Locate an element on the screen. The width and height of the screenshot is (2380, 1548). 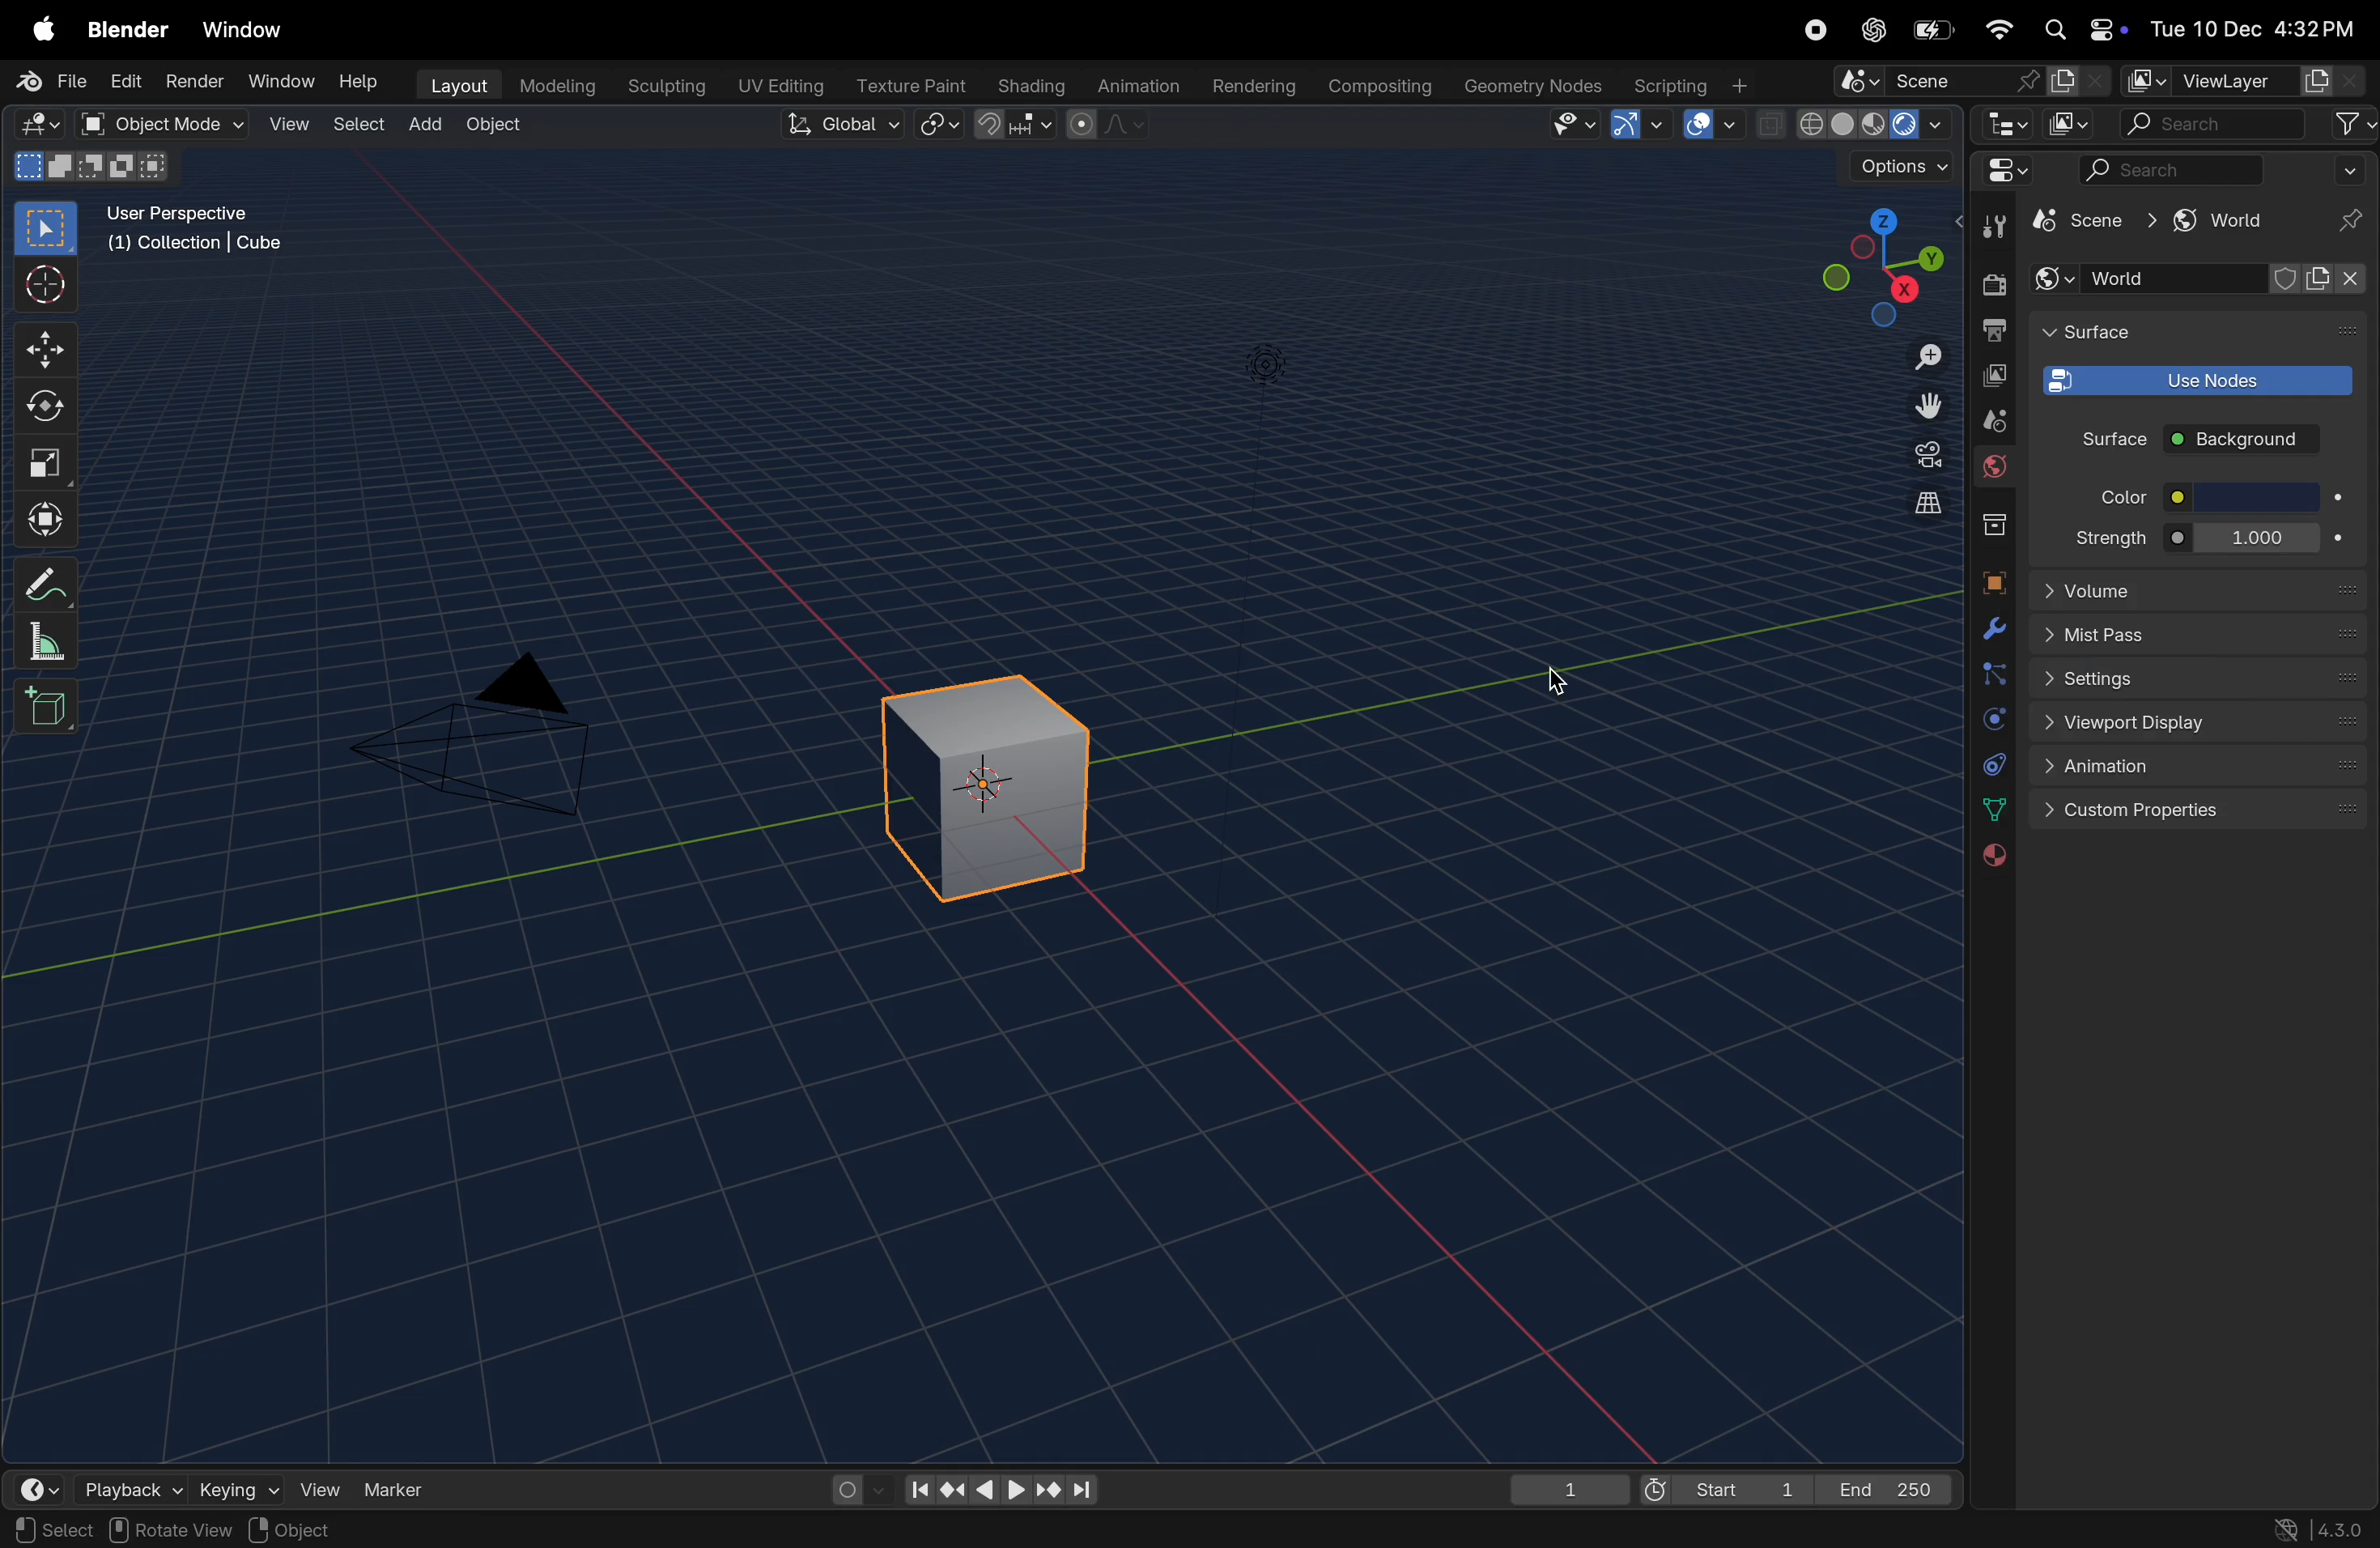
data  is located at coordinates (1989, 809).